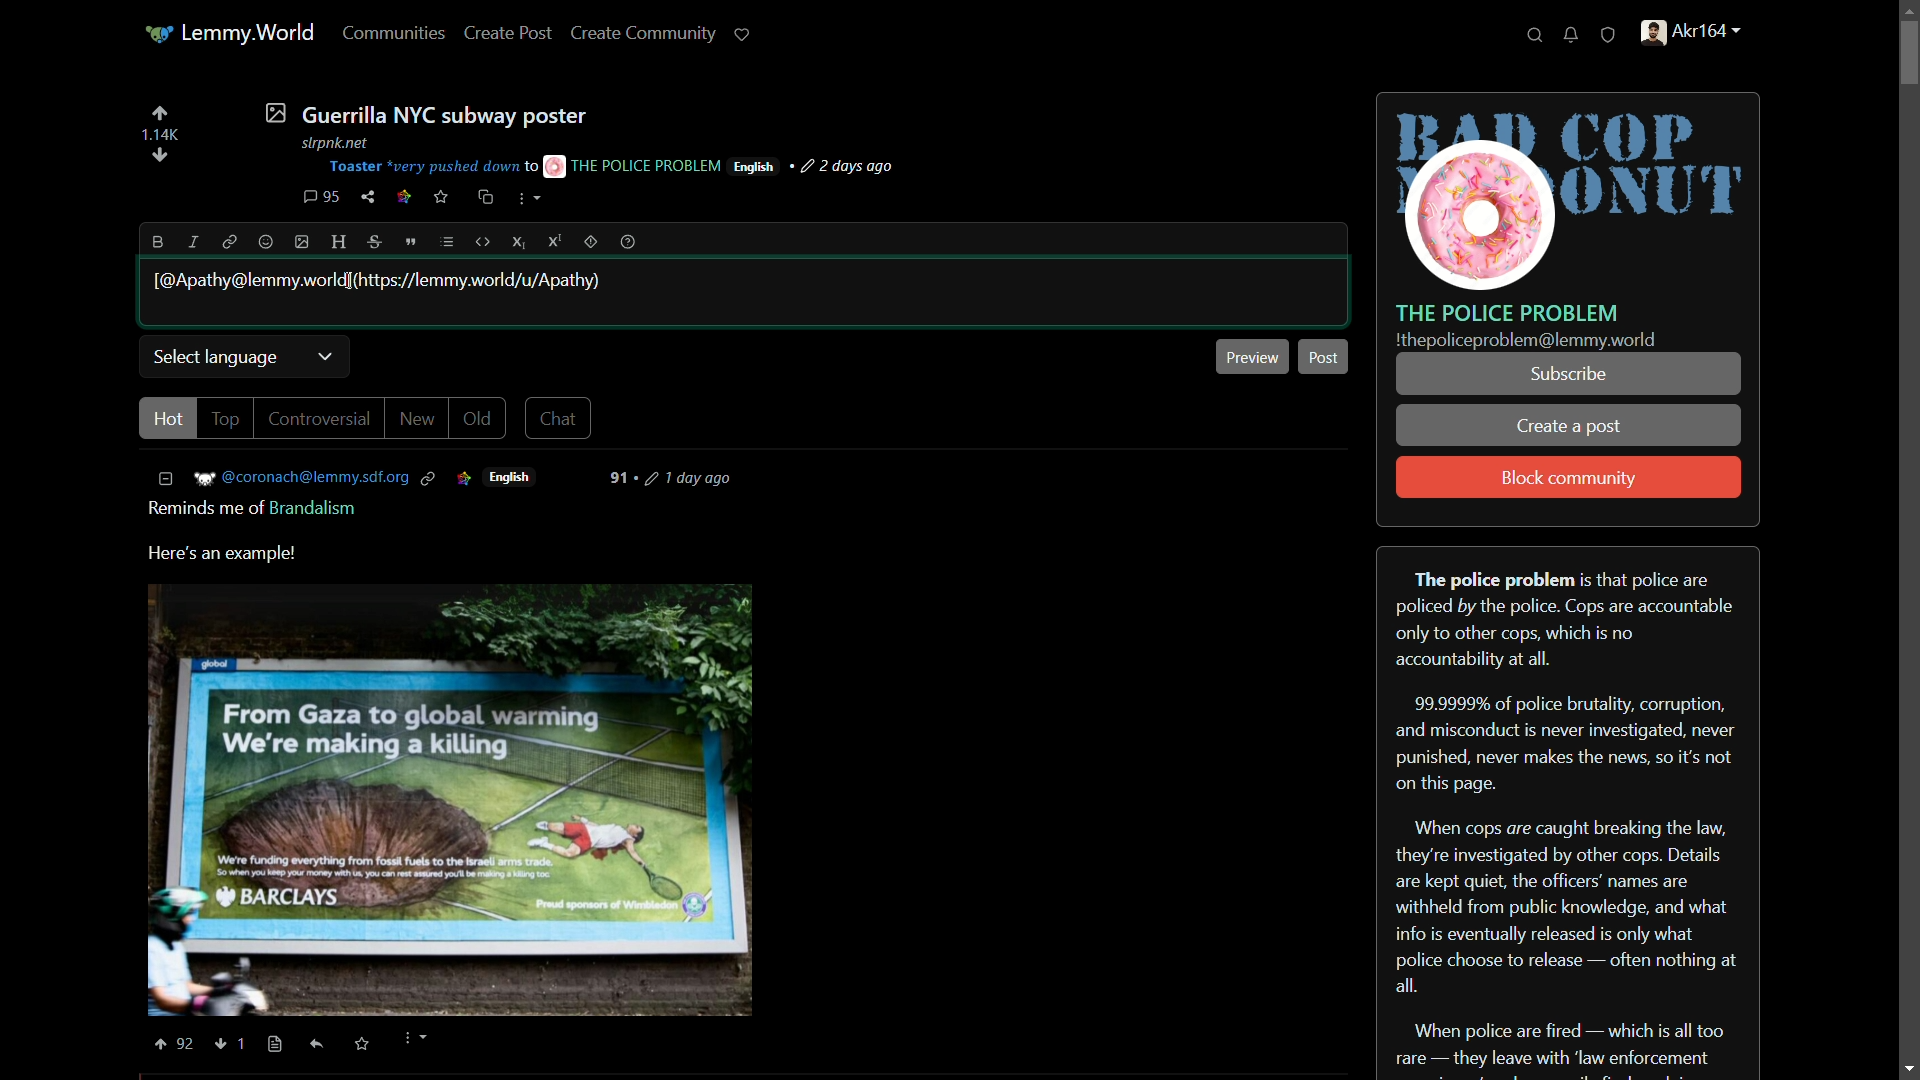 The height and width of the screenshot is (1080, 1920). I want to click on ICON, so click(463, 478).